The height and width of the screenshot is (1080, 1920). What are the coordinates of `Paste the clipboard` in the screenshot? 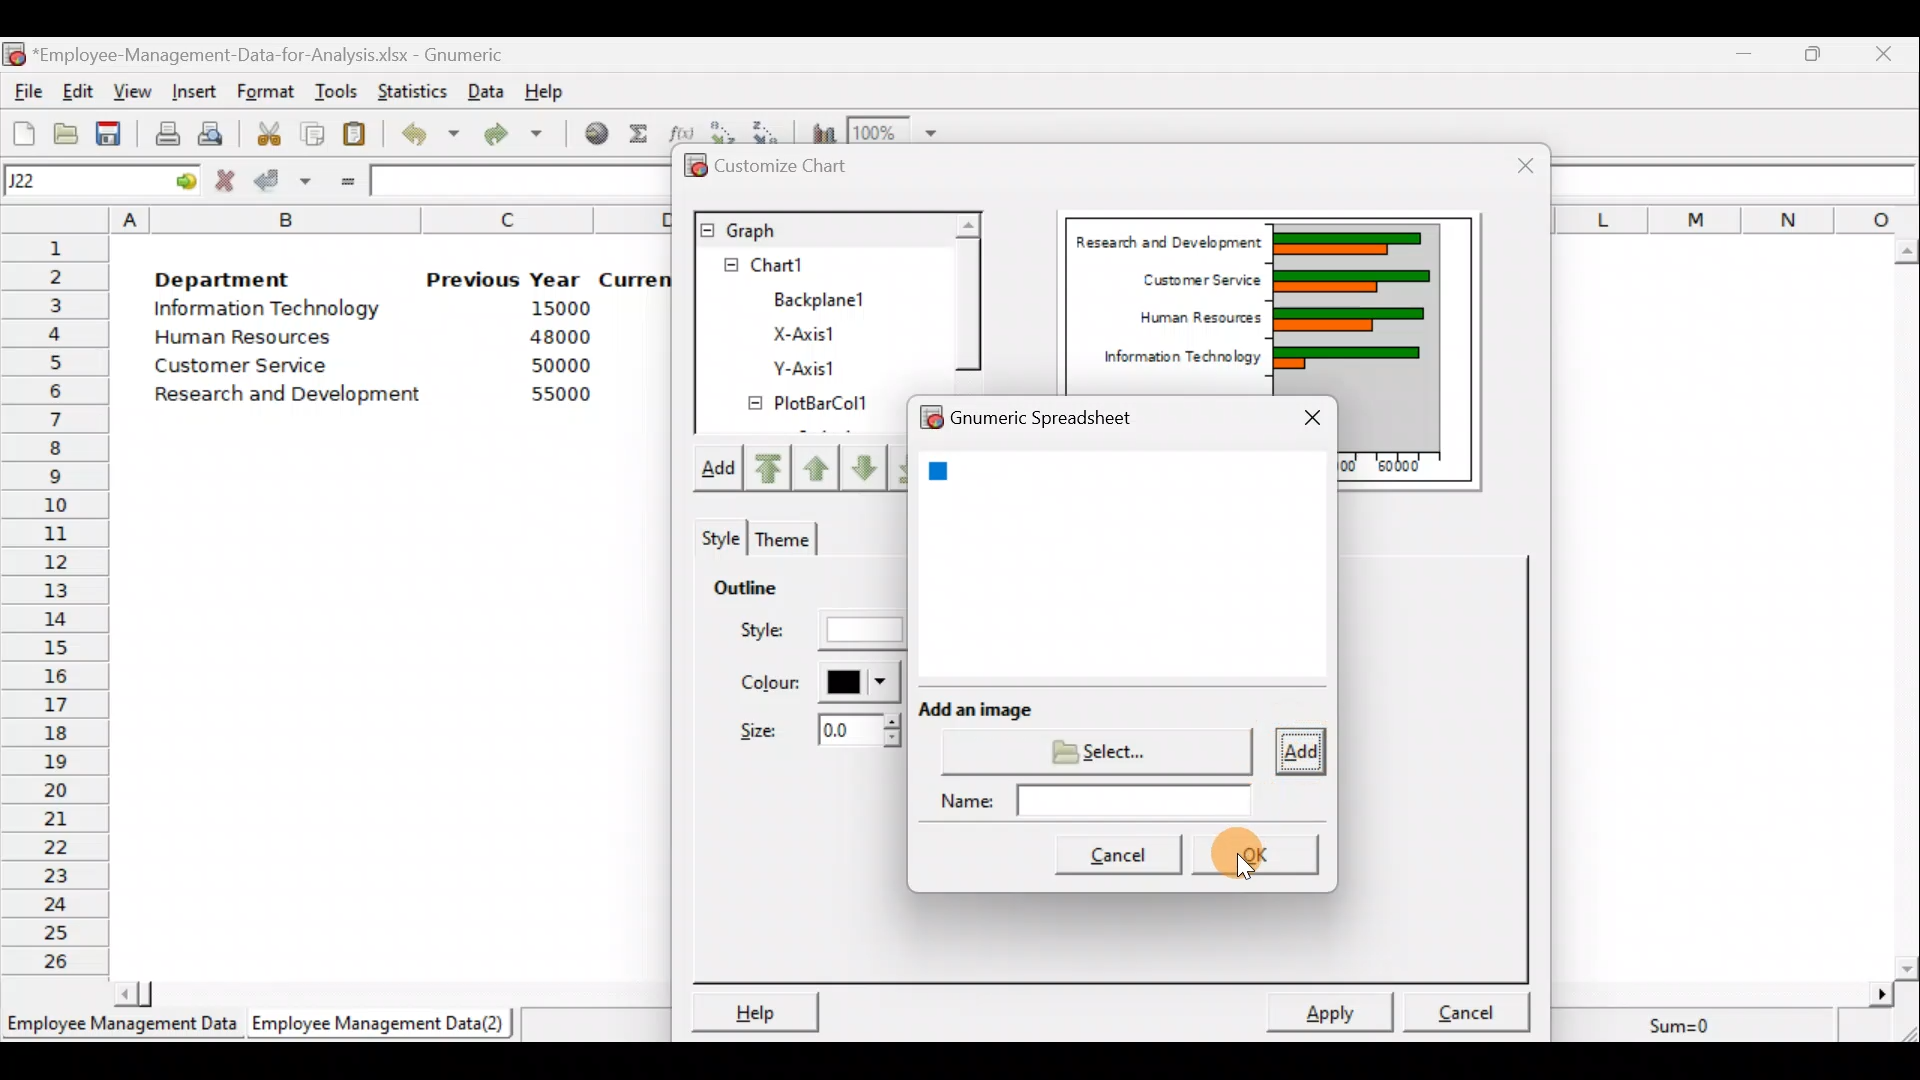 It's located at (360, 136).